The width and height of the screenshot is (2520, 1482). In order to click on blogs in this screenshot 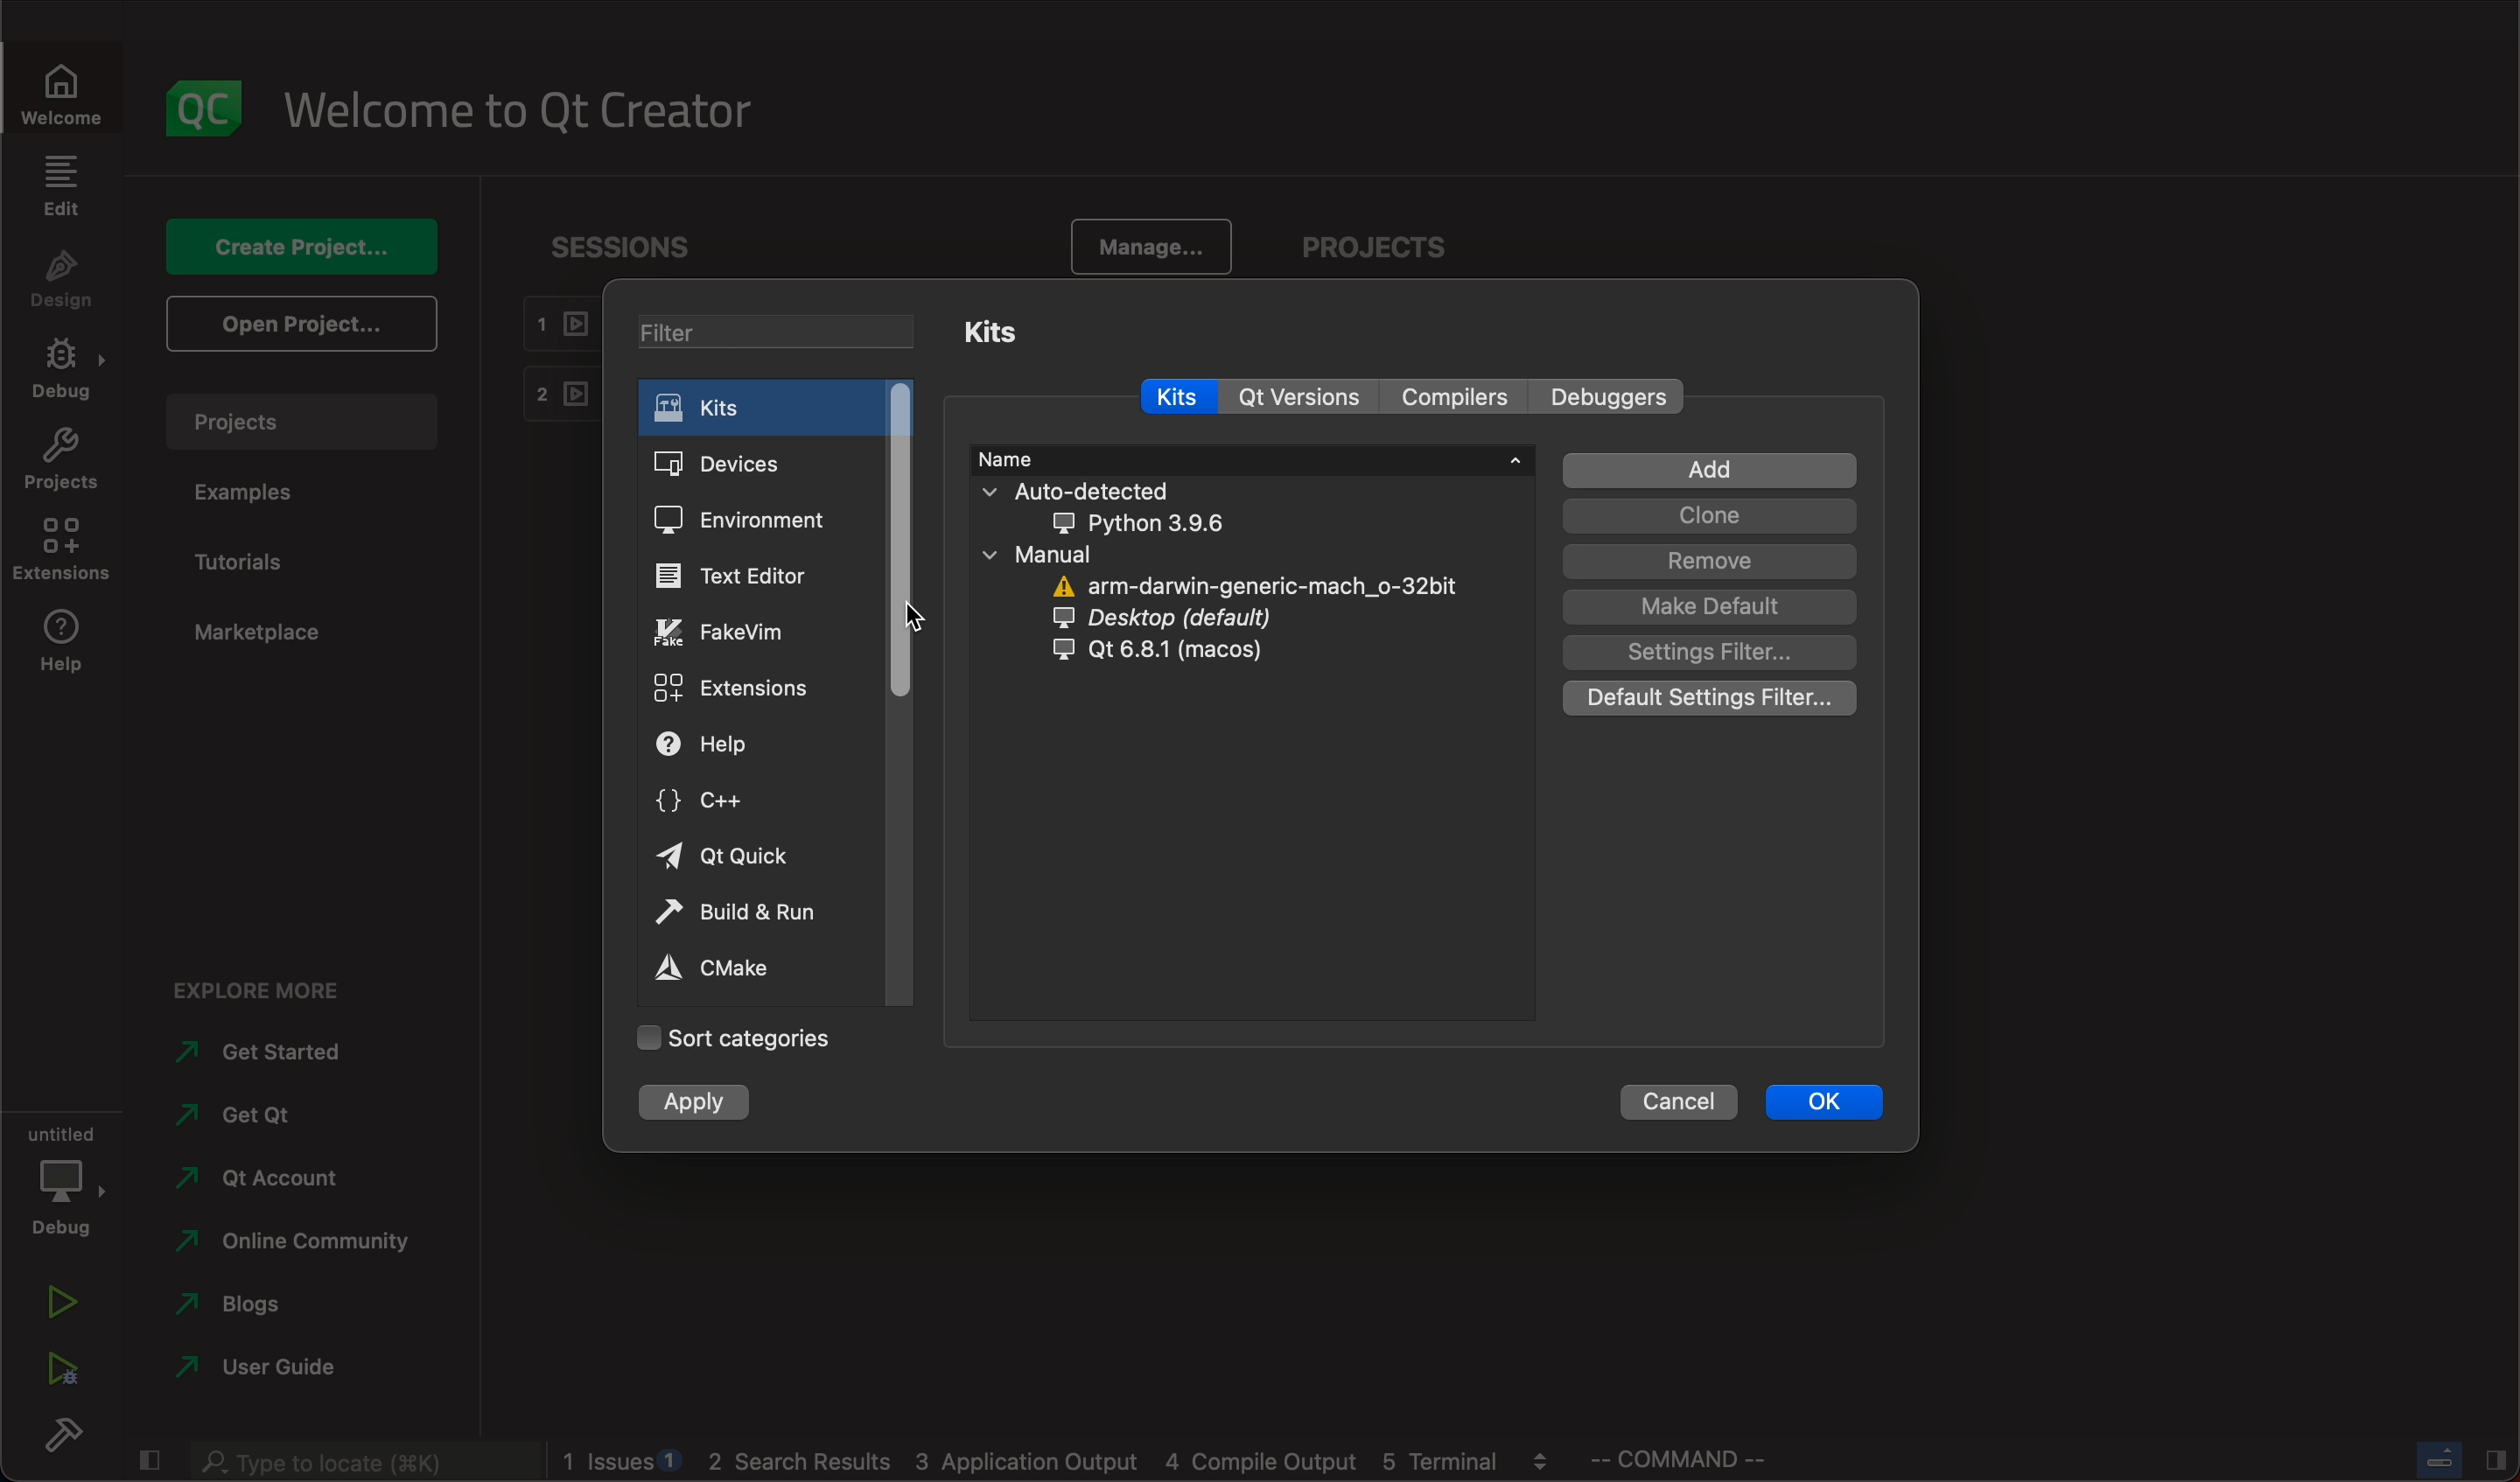, I will do `click(249, 1302)`.